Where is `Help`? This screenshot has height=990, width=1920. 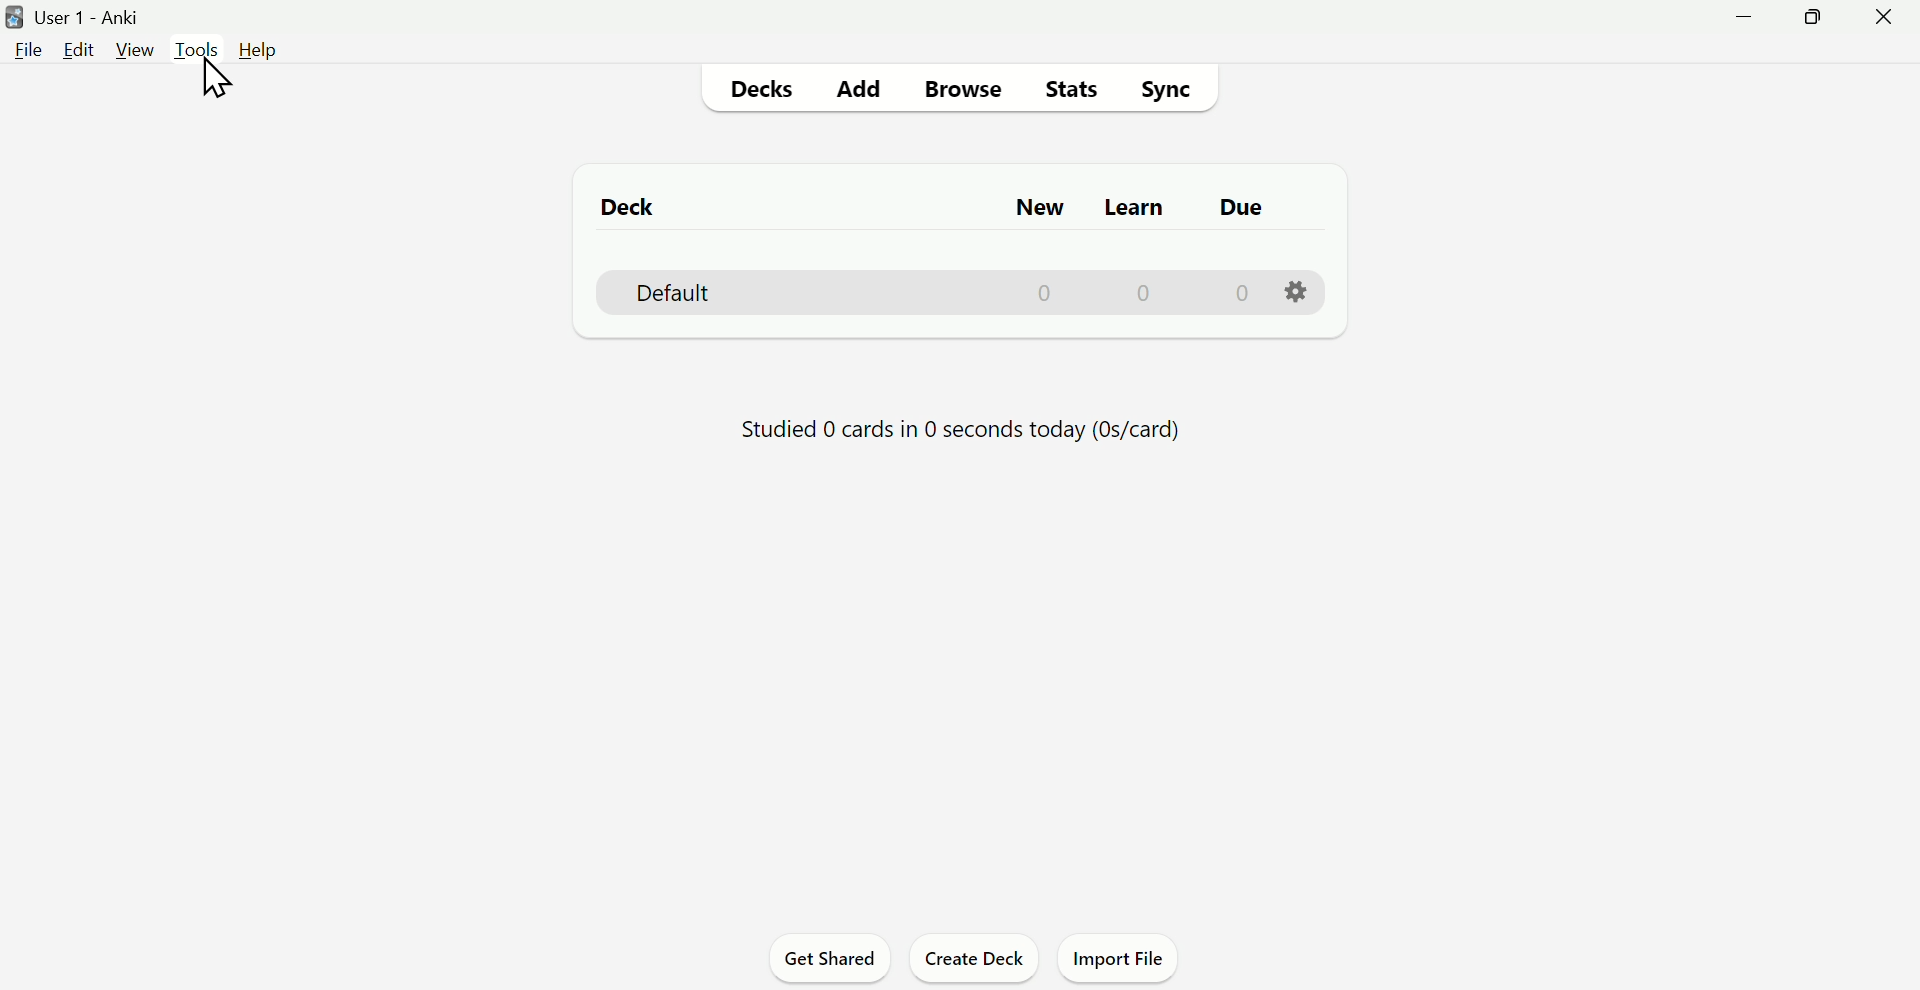
Help is located at coordinates (258, 50).